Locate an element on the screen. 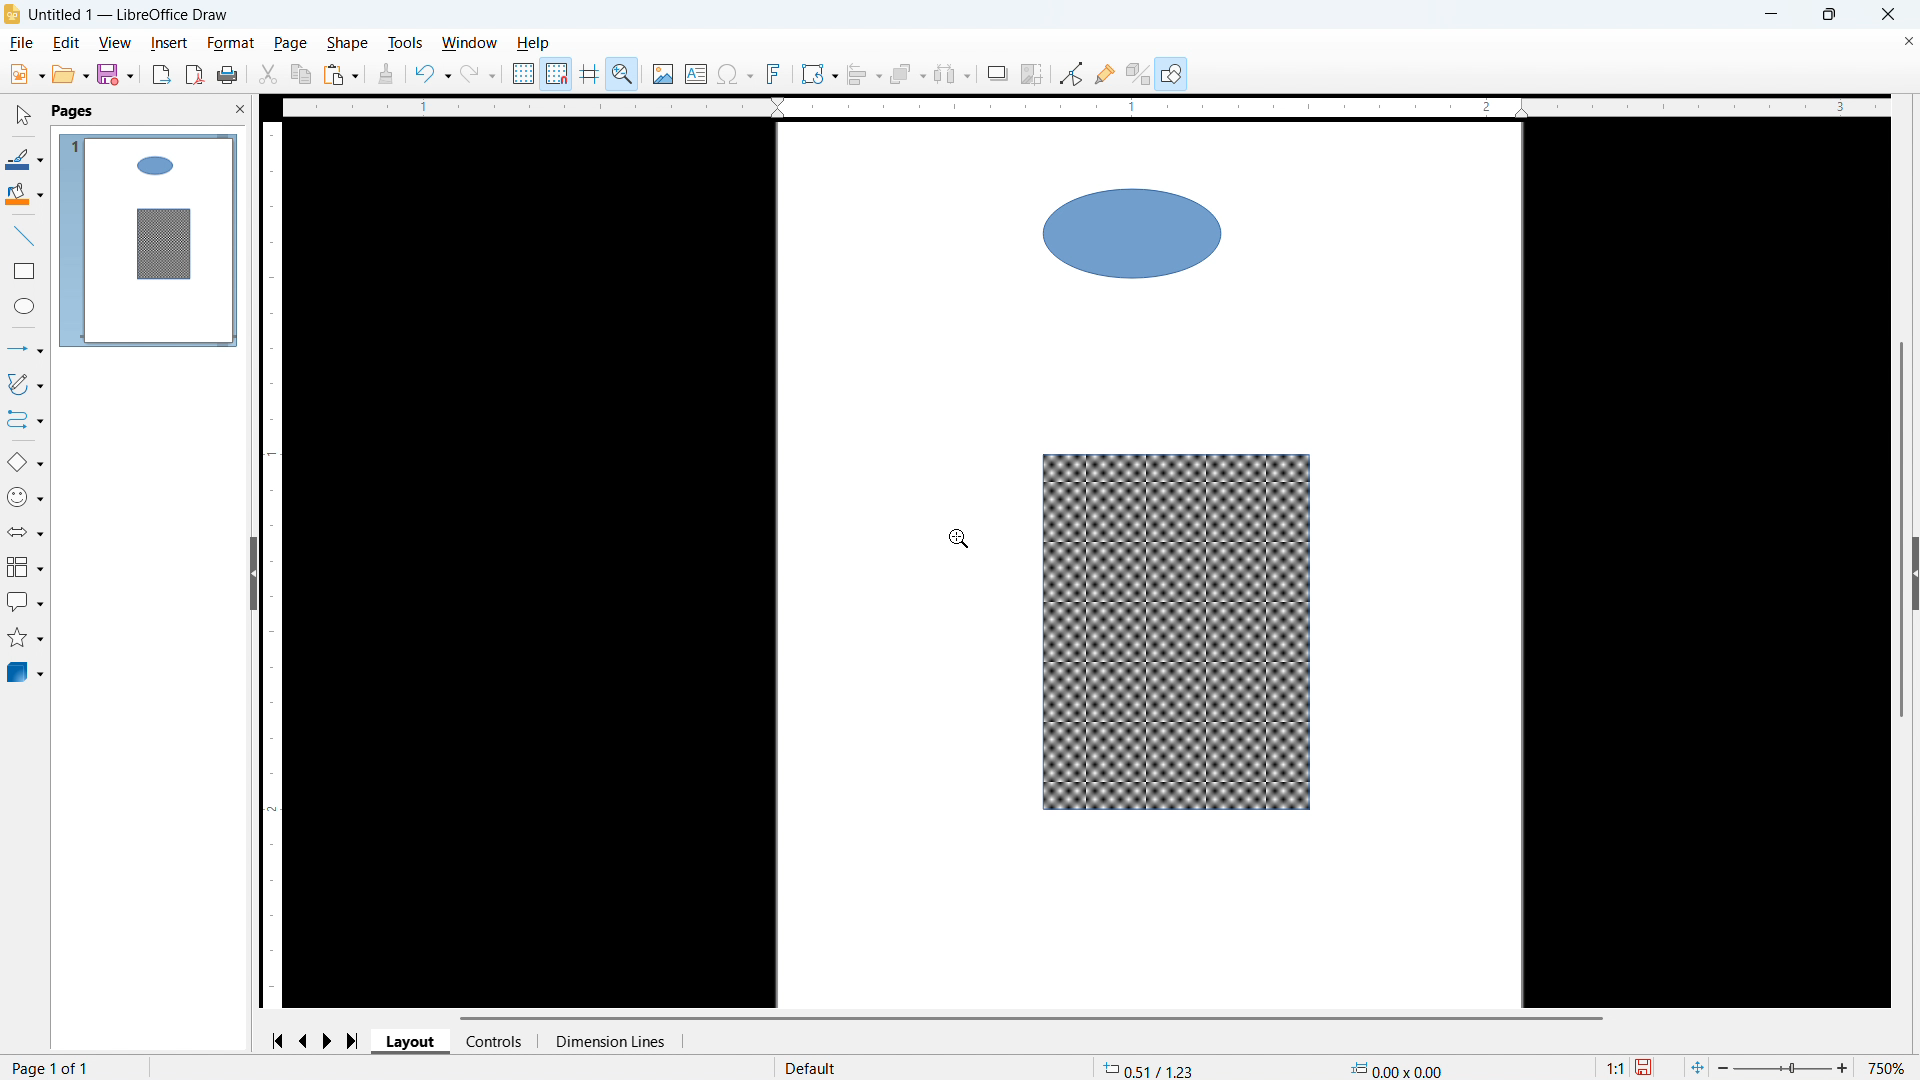 This screenshot has width=1920, height=1080. View  is located at coordinates (117, 44).